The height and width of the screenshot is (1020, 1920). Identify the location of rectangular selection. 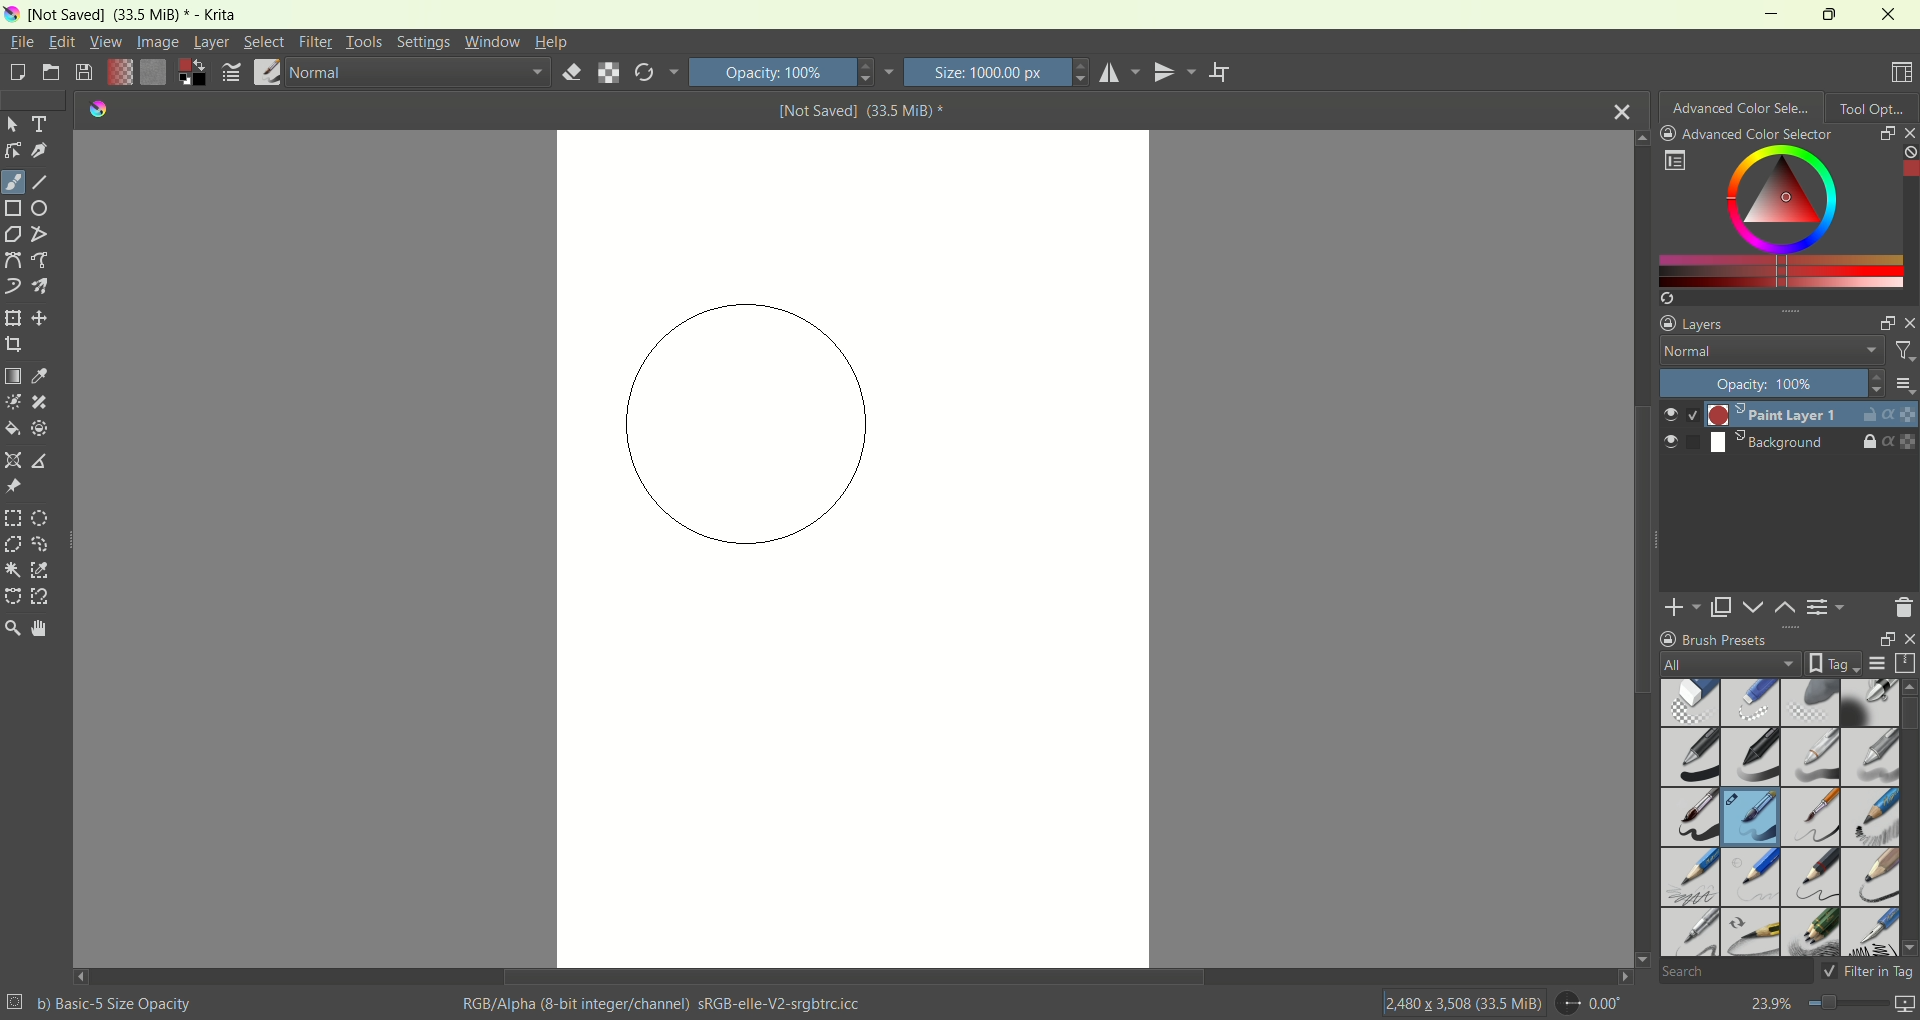
(13, 518).